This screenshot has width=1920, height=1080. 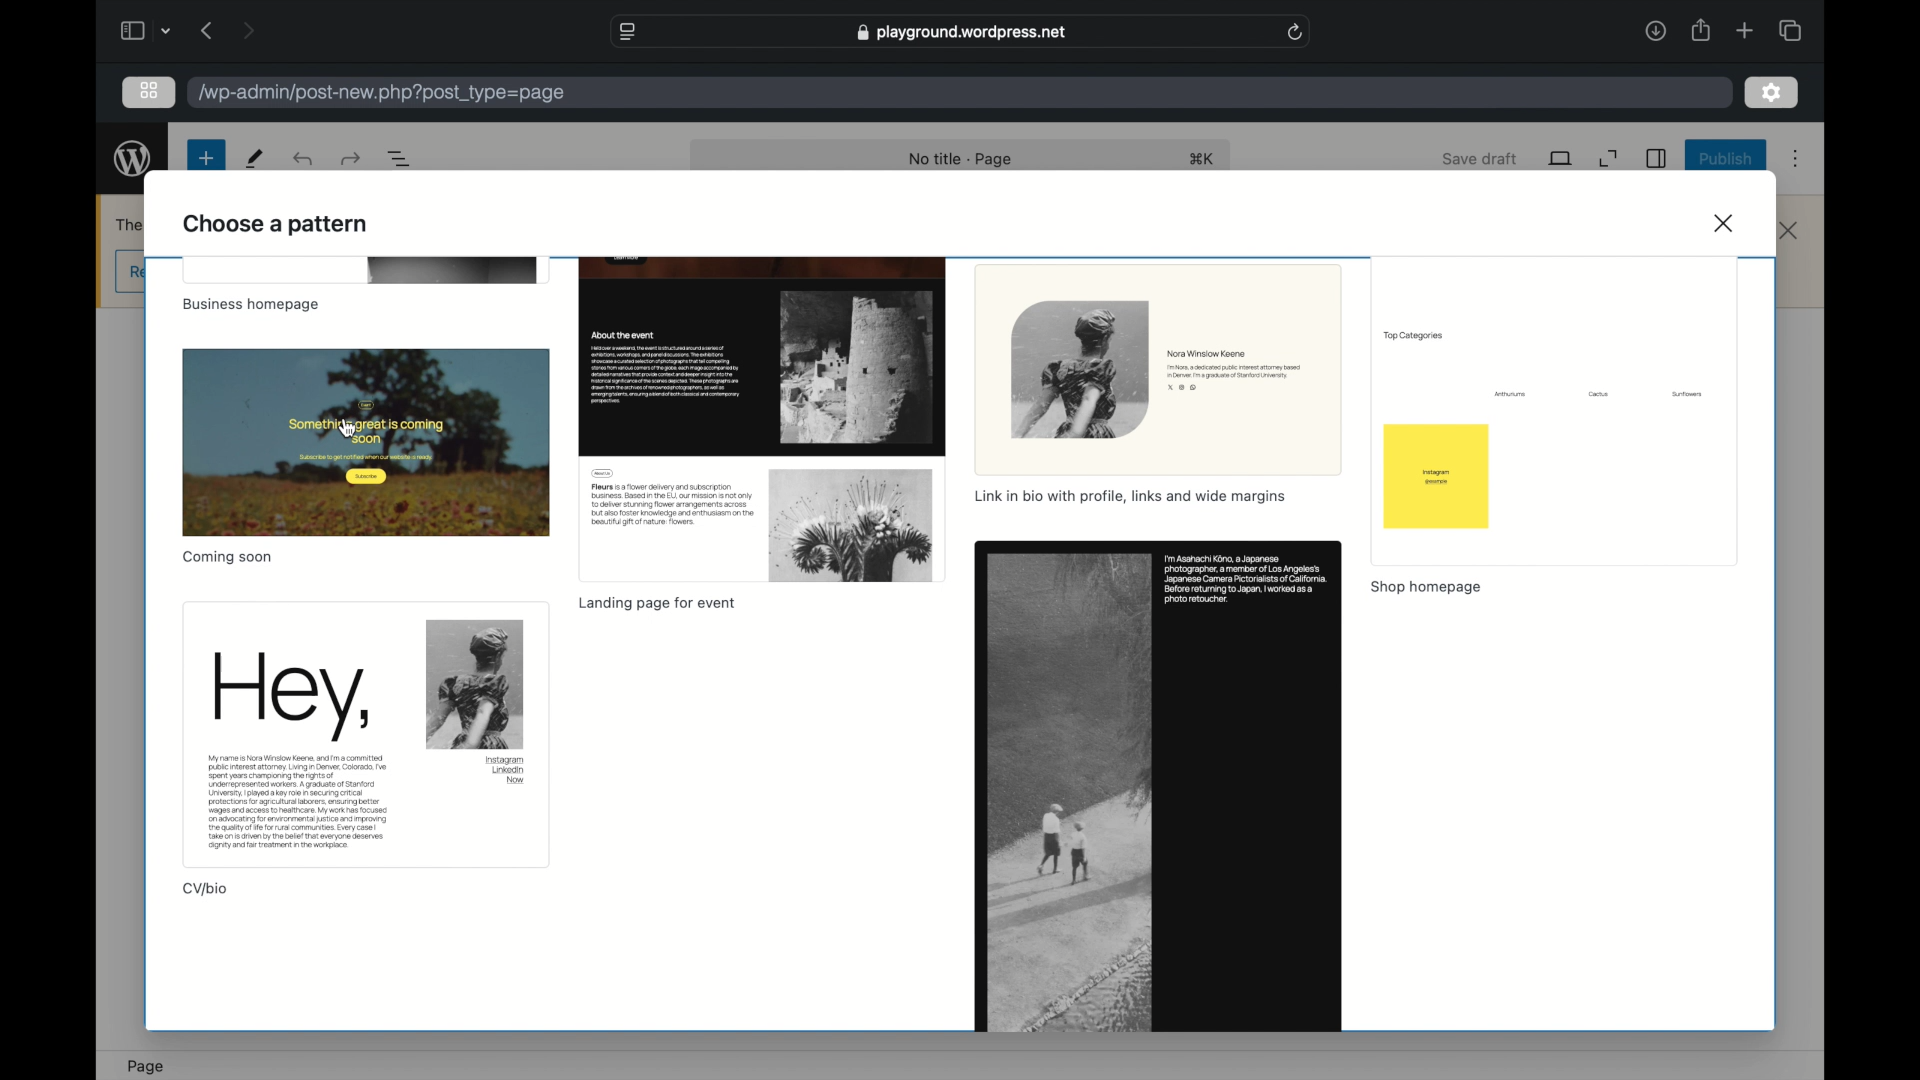 What do you see at coordinates (763, 418) in the screenshot?
I see `preview` at bounding box center [763, 418].